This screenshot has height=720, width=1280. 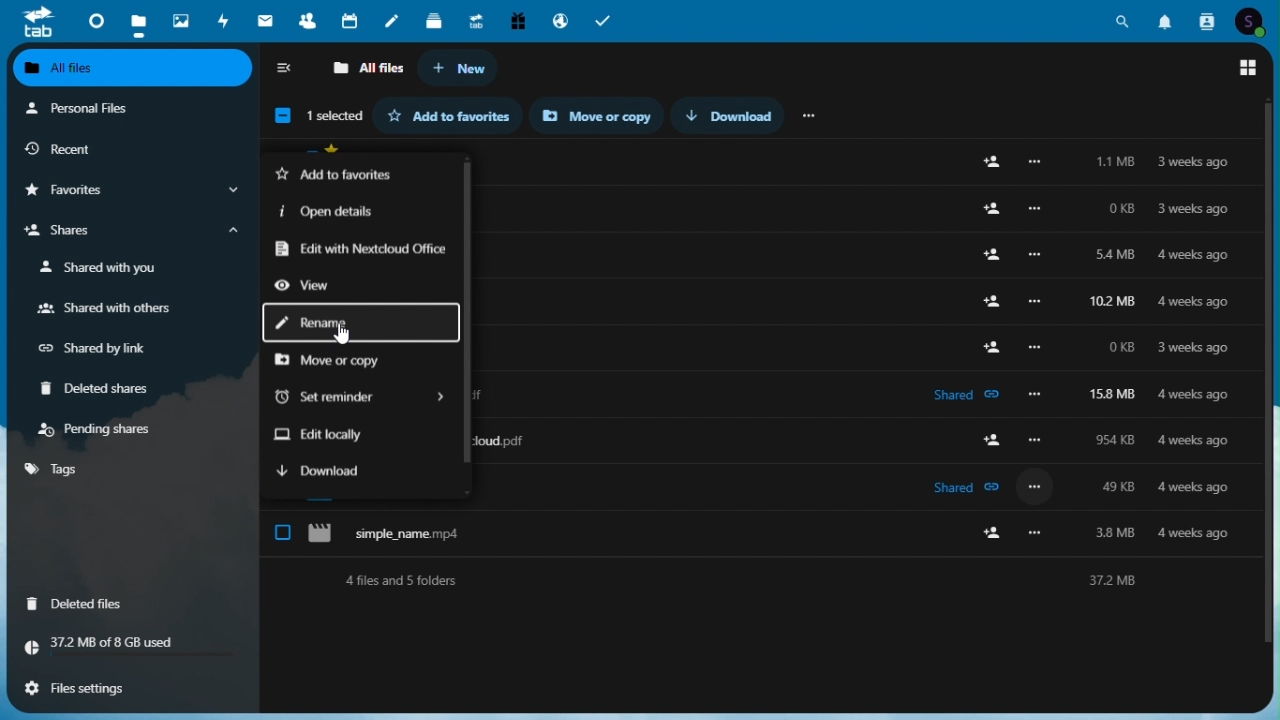 What do you see at coordinates (268, 20) in the screenshot?
I see `mail` at bounding box center [268, 20].